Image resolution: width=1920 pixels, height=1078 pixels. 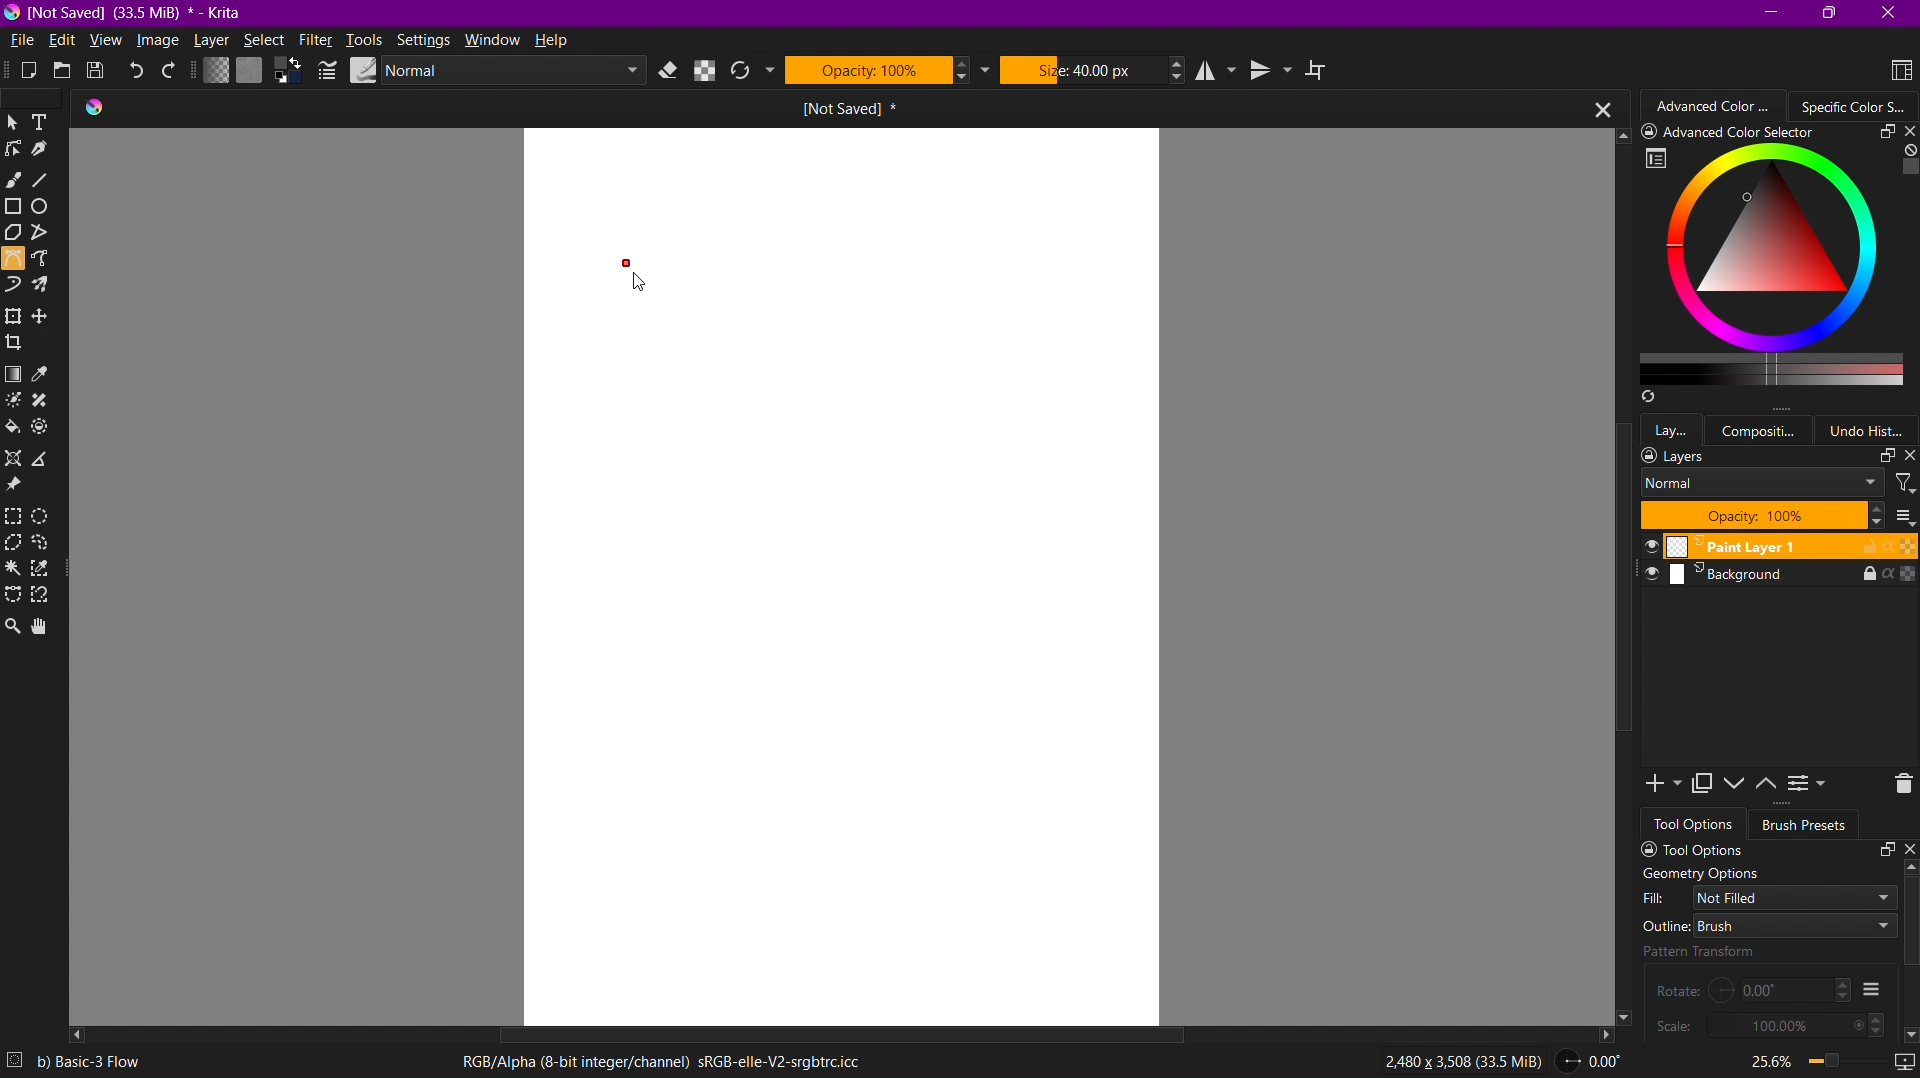 What do you see at coordinates (828, 1030) in the screenshot?
I see `Scrollbar` at bounding box center [828, 1030].